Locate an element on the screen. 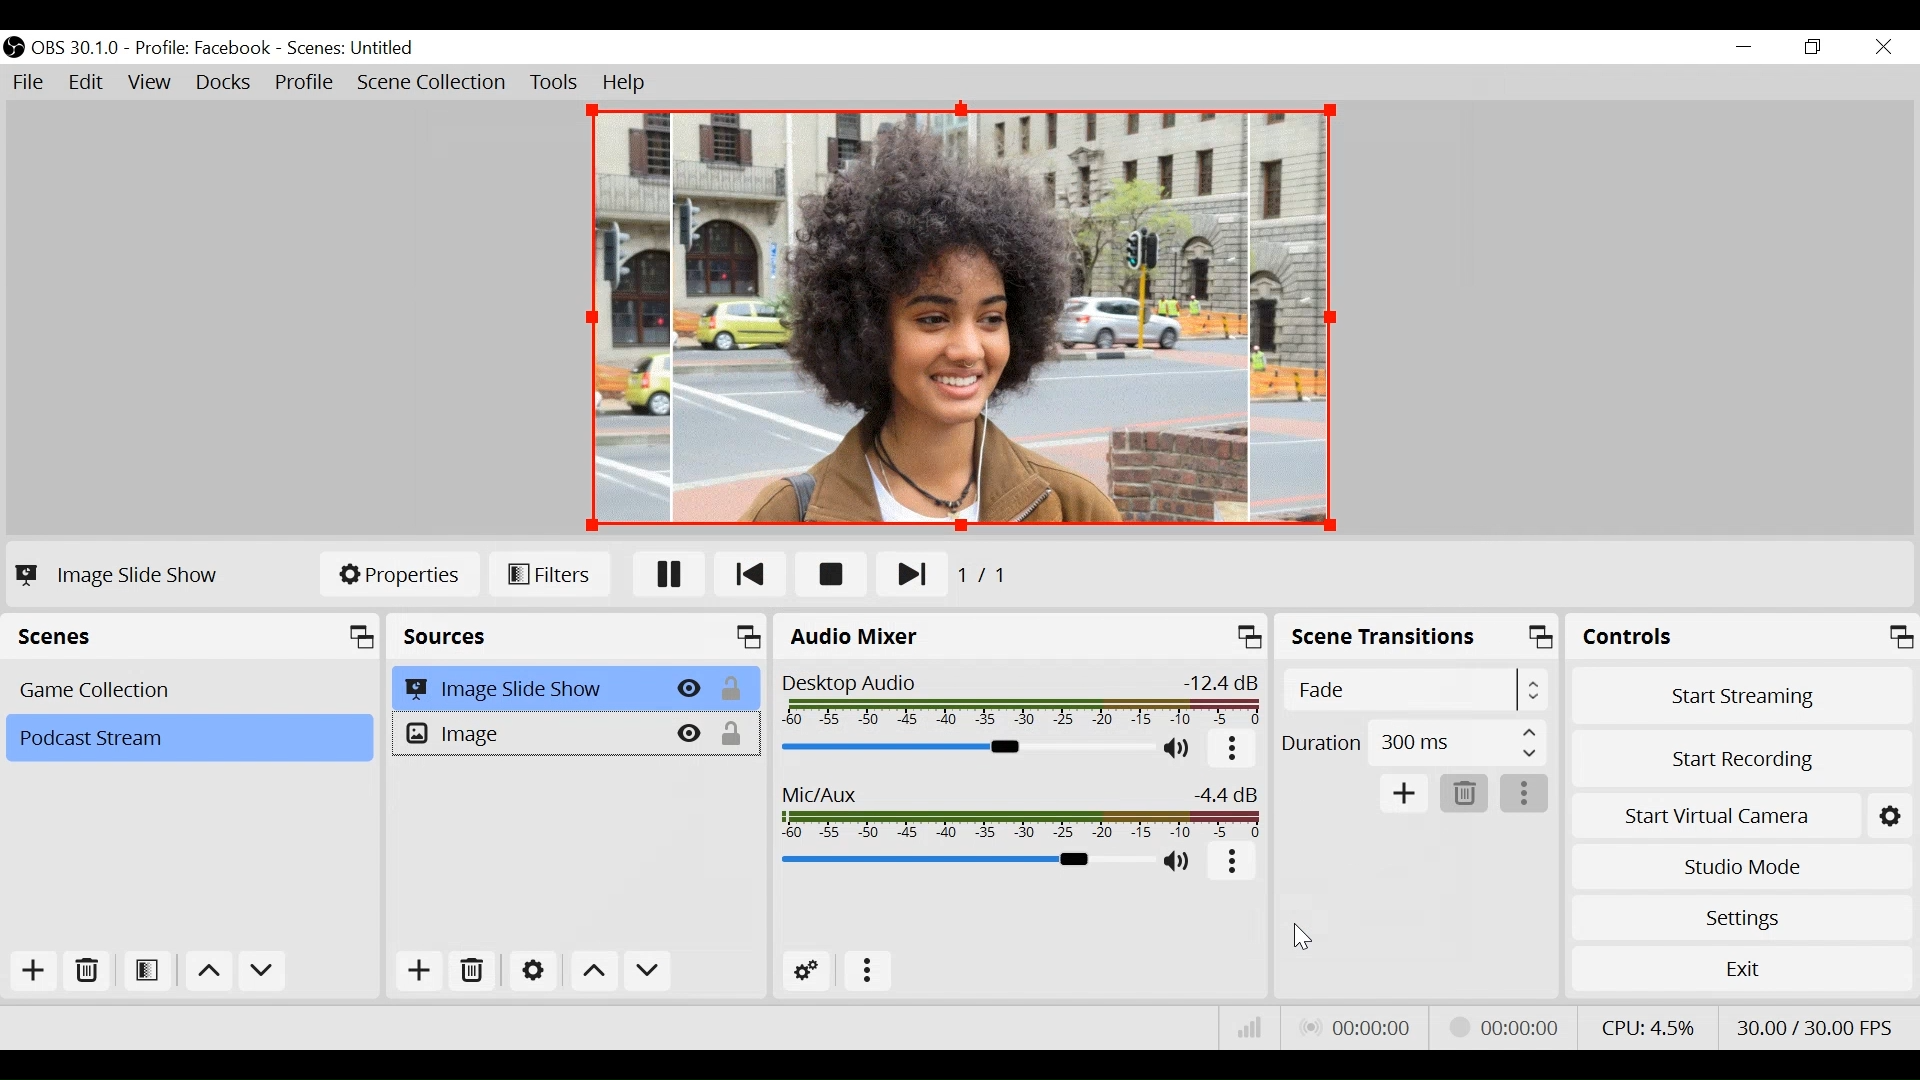 The image size is (1920, 1080). (un)mute is located at coordinates (1179, 748).